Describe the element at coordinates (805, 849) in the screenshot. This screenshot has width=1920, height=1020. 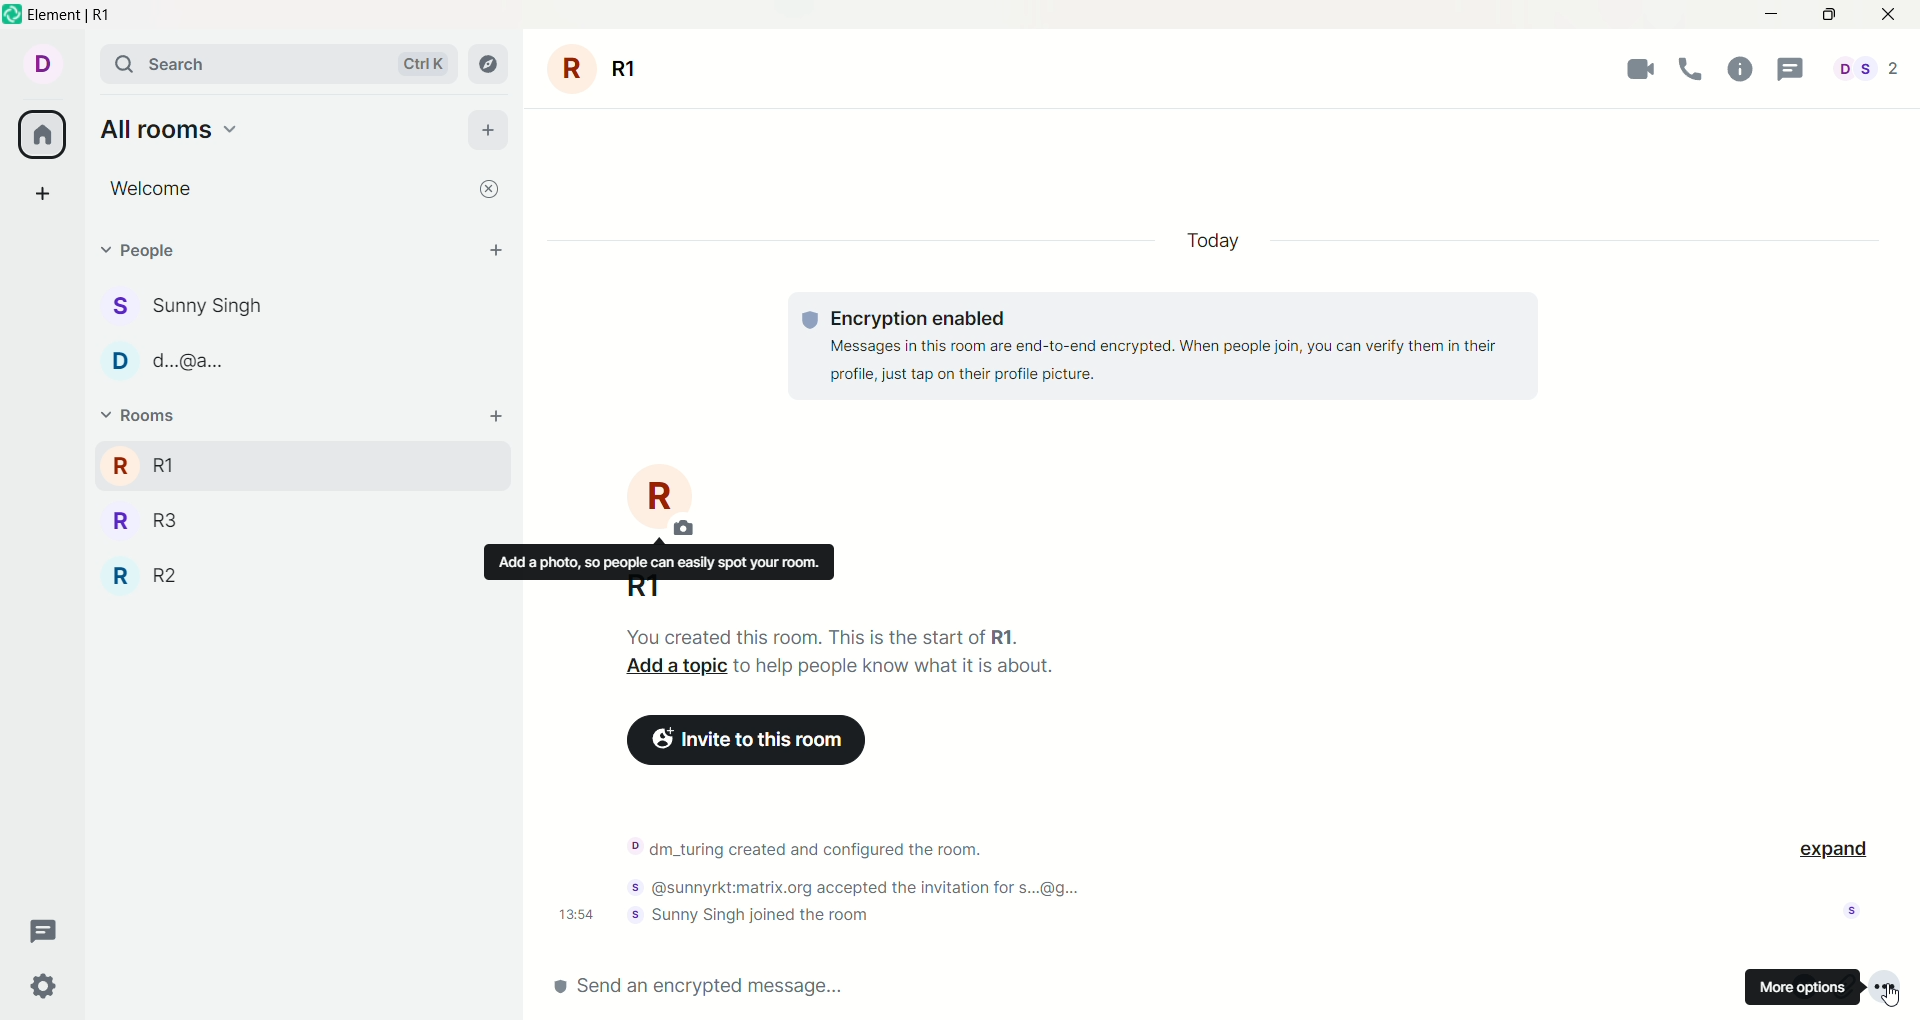
I see `Notification` at that location.